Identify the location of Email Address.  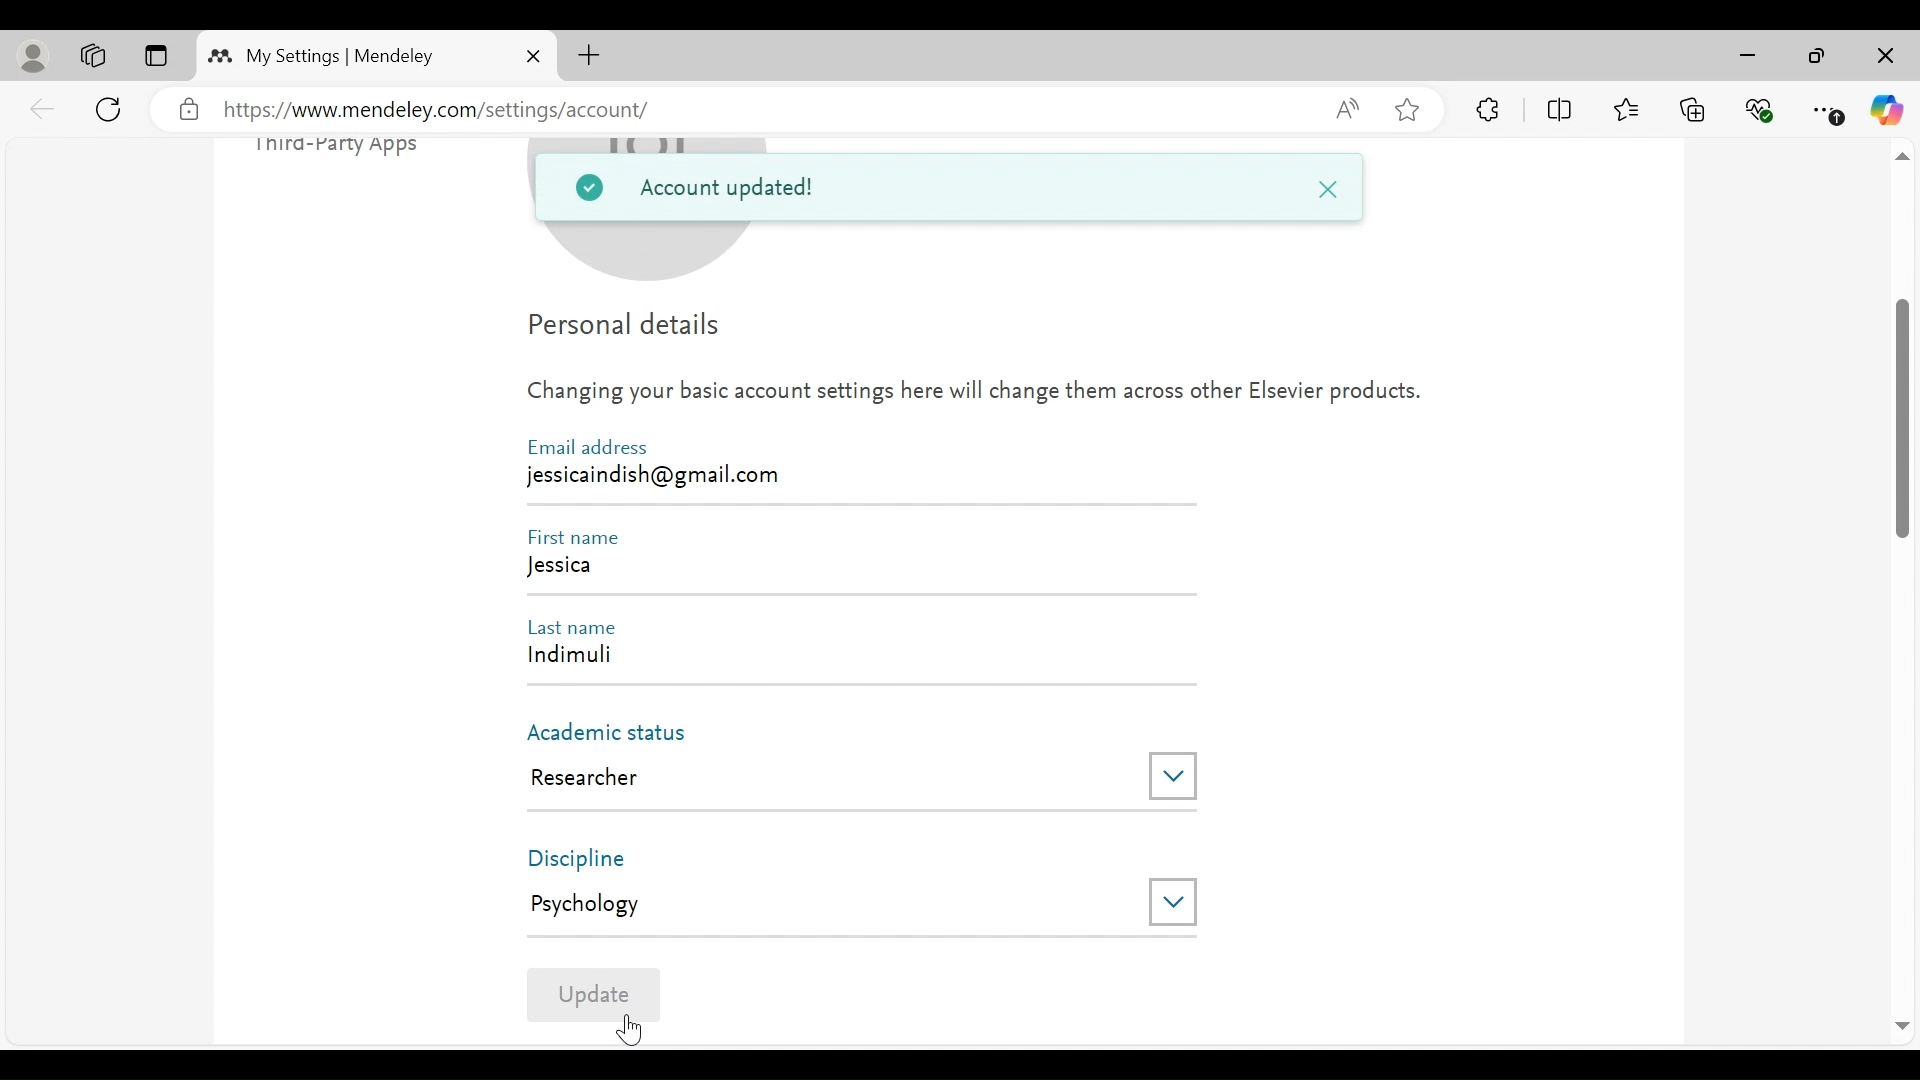
(587, 447).